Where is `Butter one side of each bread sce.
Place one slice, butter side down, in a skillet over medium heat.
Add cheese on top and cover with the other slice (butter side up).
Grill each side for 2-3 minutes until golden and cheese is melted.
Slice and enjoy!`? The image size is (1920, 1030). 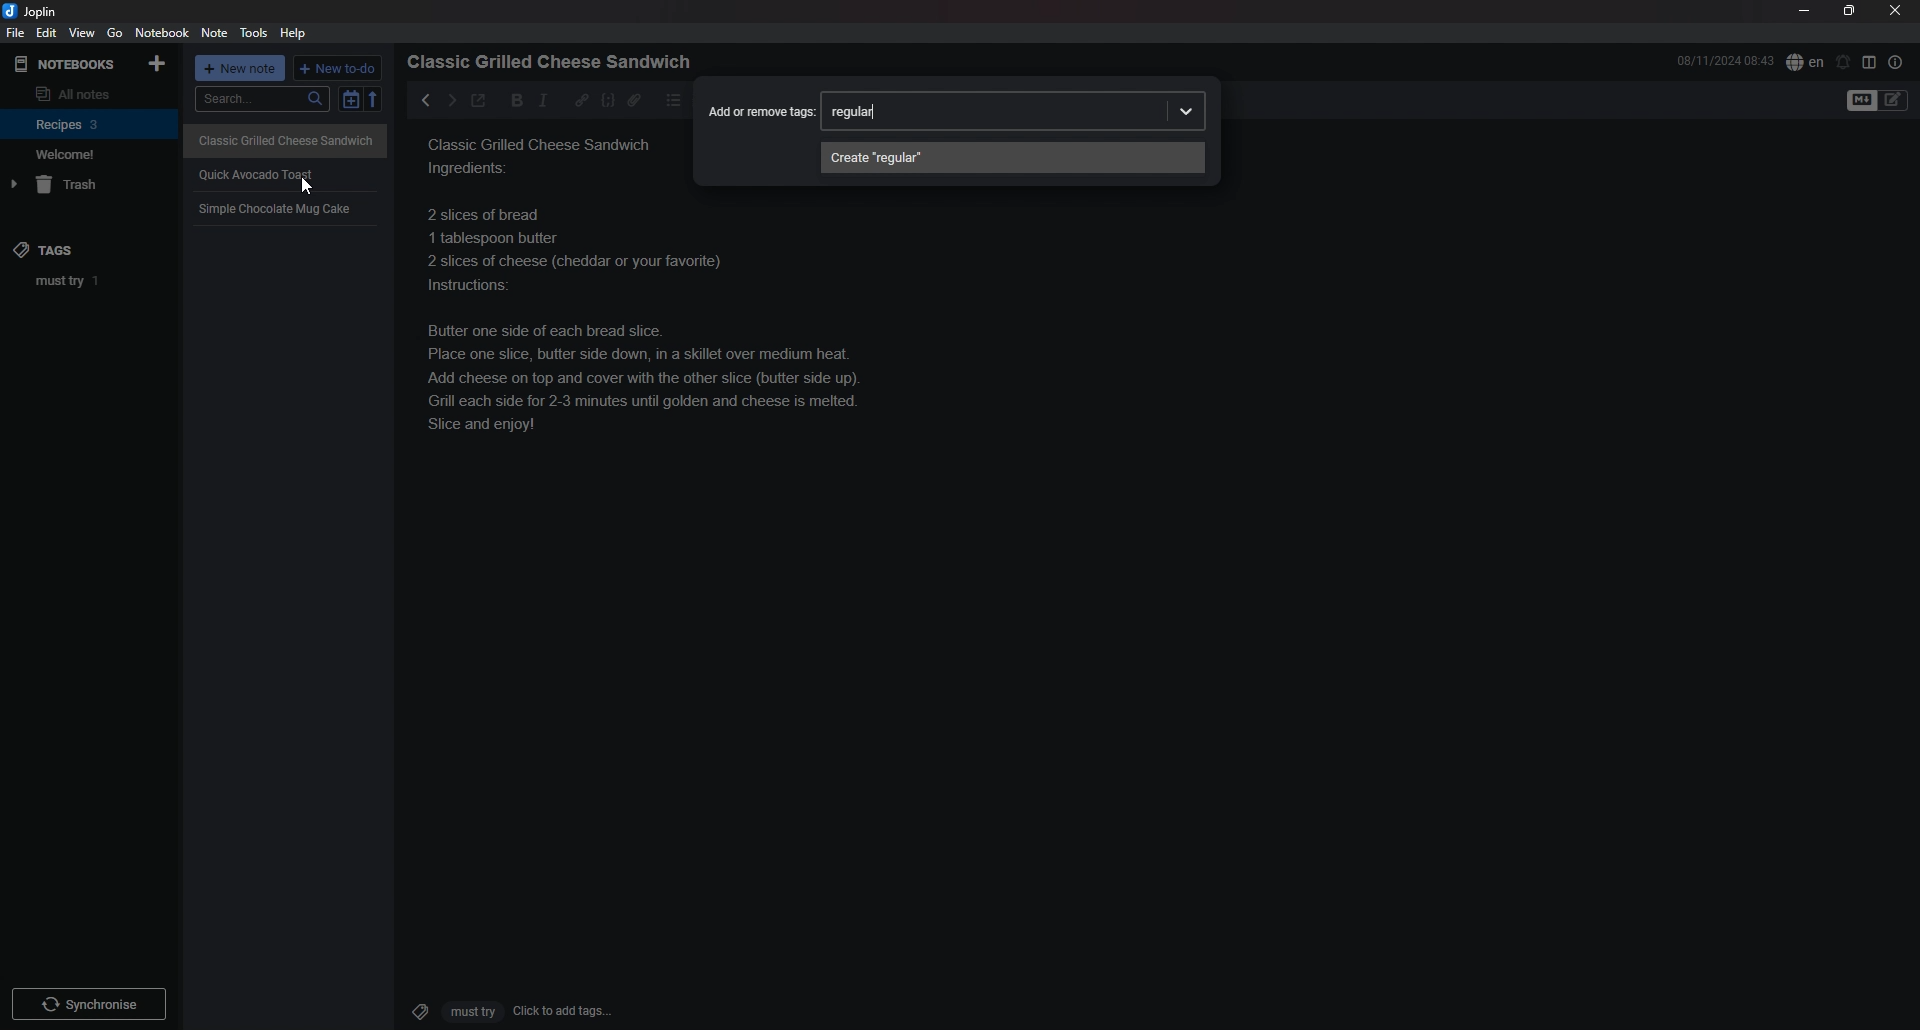 Butter one side of each bread sce.
Place one slice, butter side down, in a skillet over medium heat.
Add cheese on top and cover with the other slice (butter side up).
Grill each side for 2-3 minutes until golden and cheese is melted.
Slice and enjoy! is located at coordinates (652, 318).